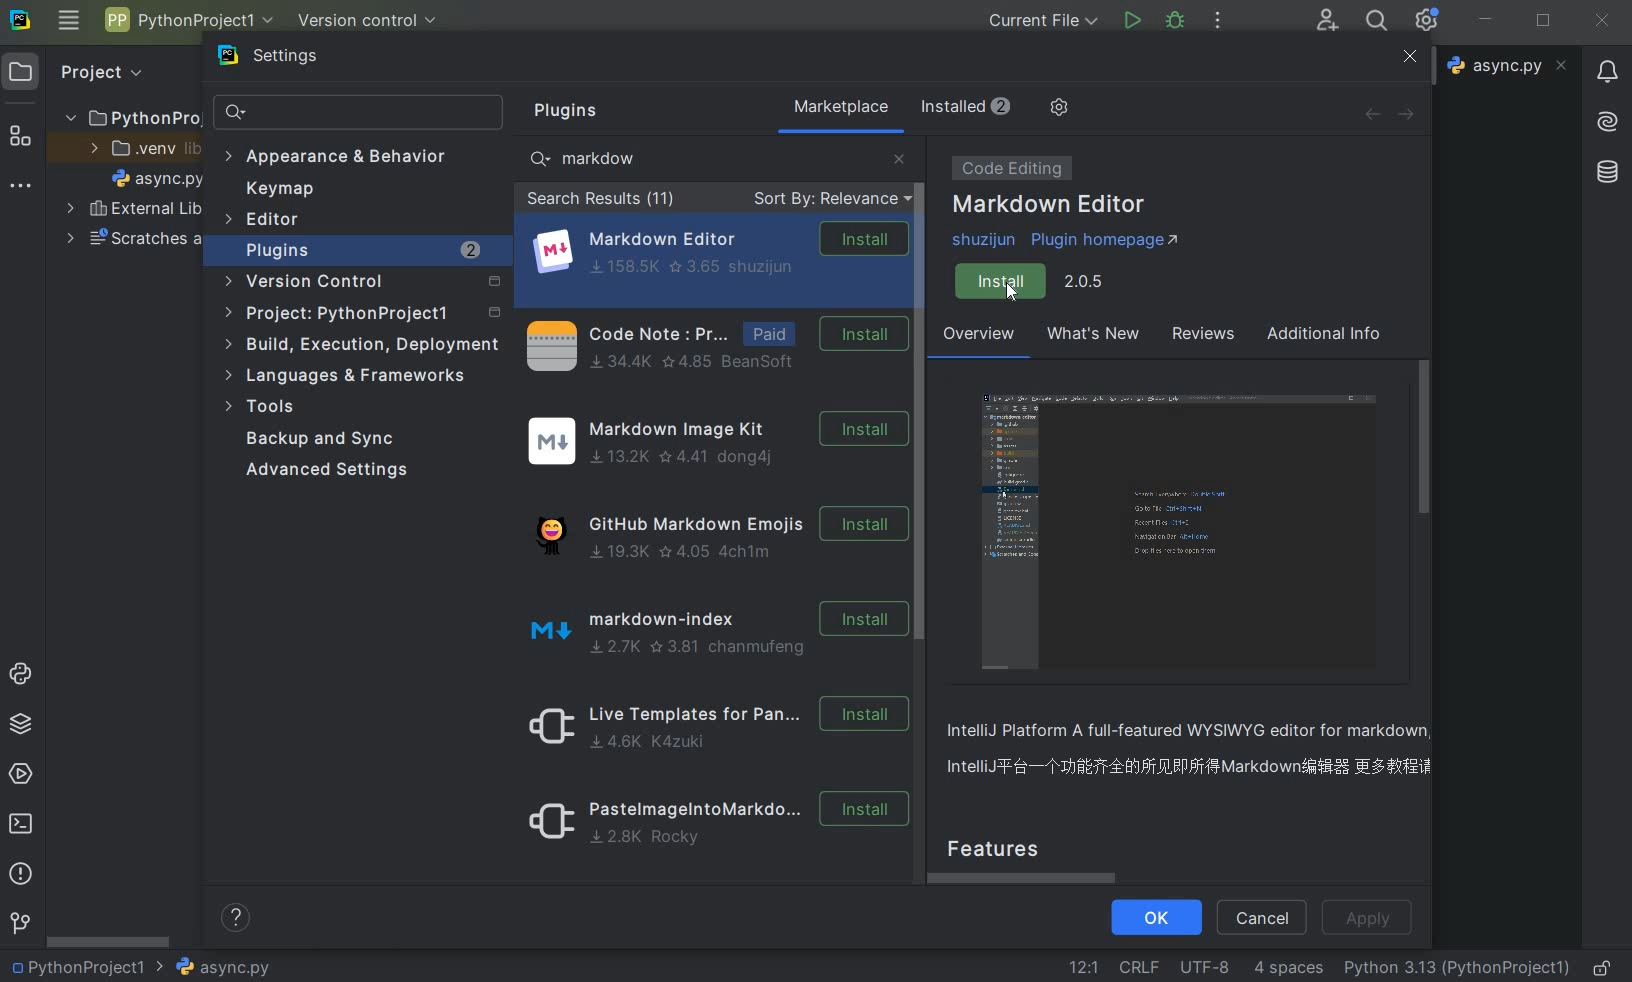 Image resolution: width=1632 pixels, height=982 pixels. I want to click on live template for pan, so click(712, 725).